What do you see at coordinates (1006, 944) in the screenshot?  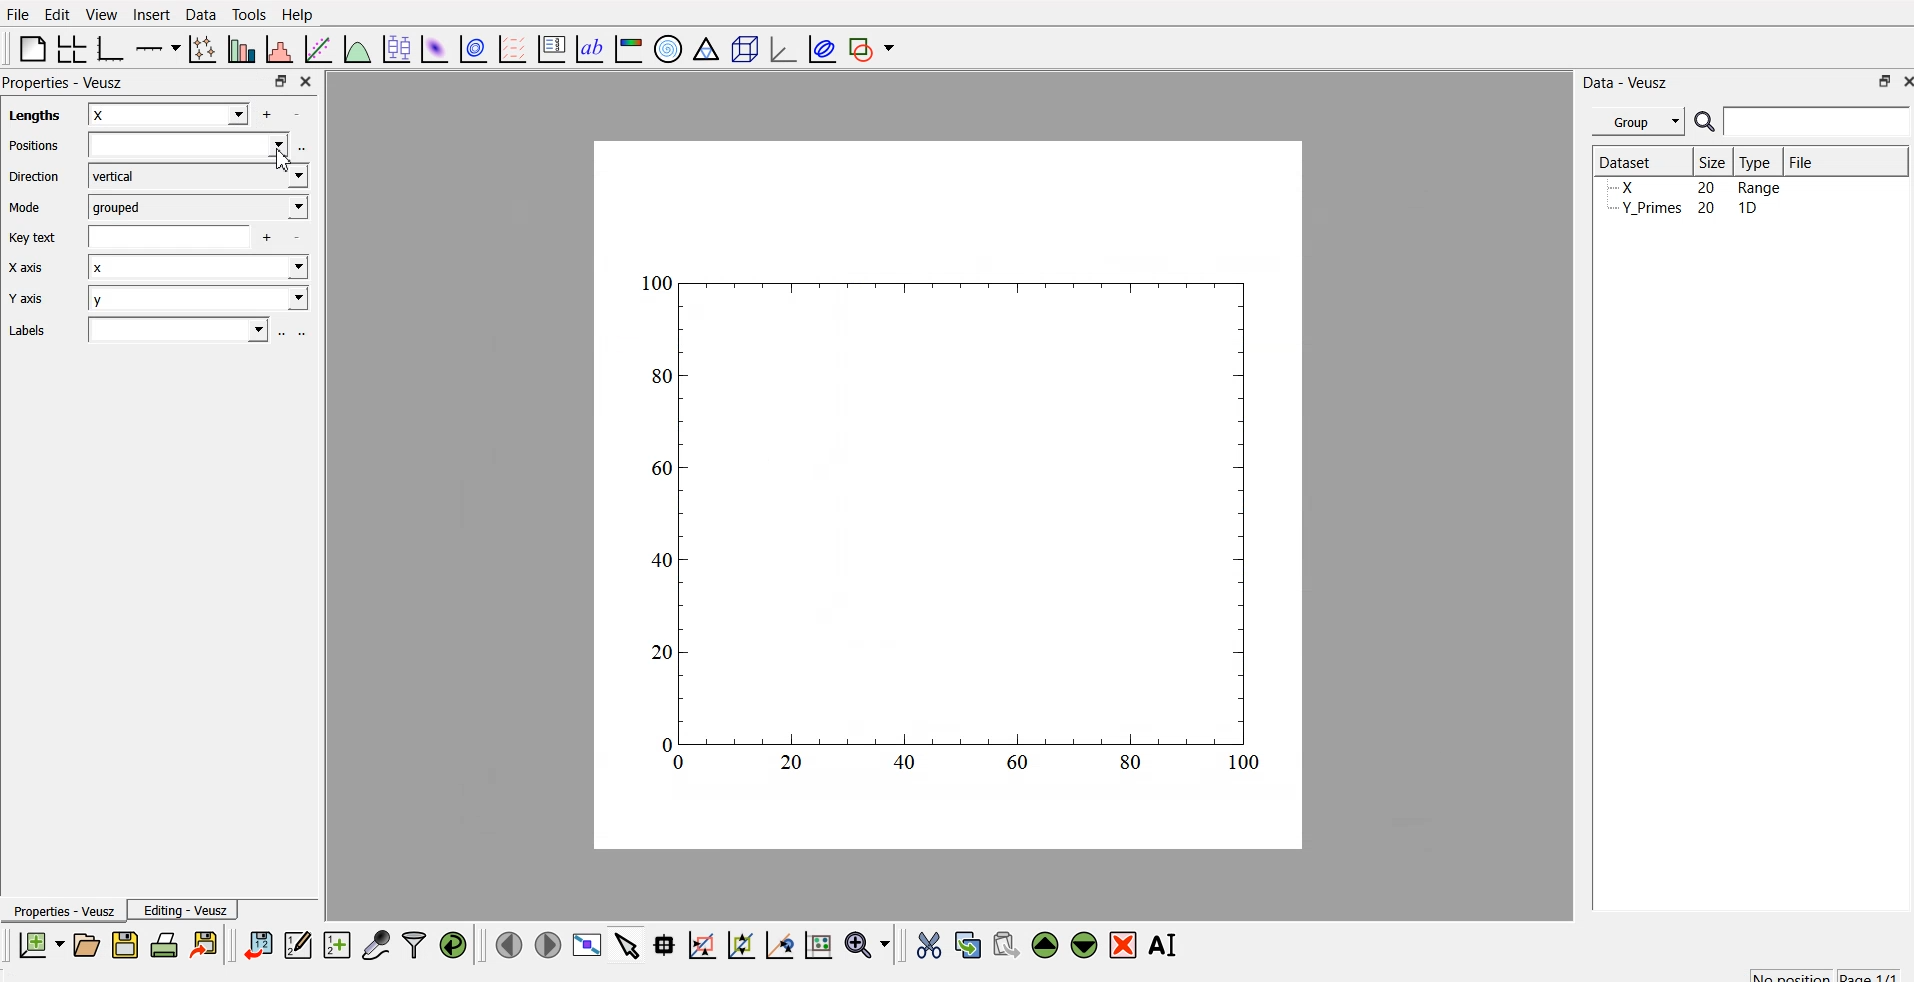 I see `paste the widget from the clipboard` at bounding box center [1006, 944].